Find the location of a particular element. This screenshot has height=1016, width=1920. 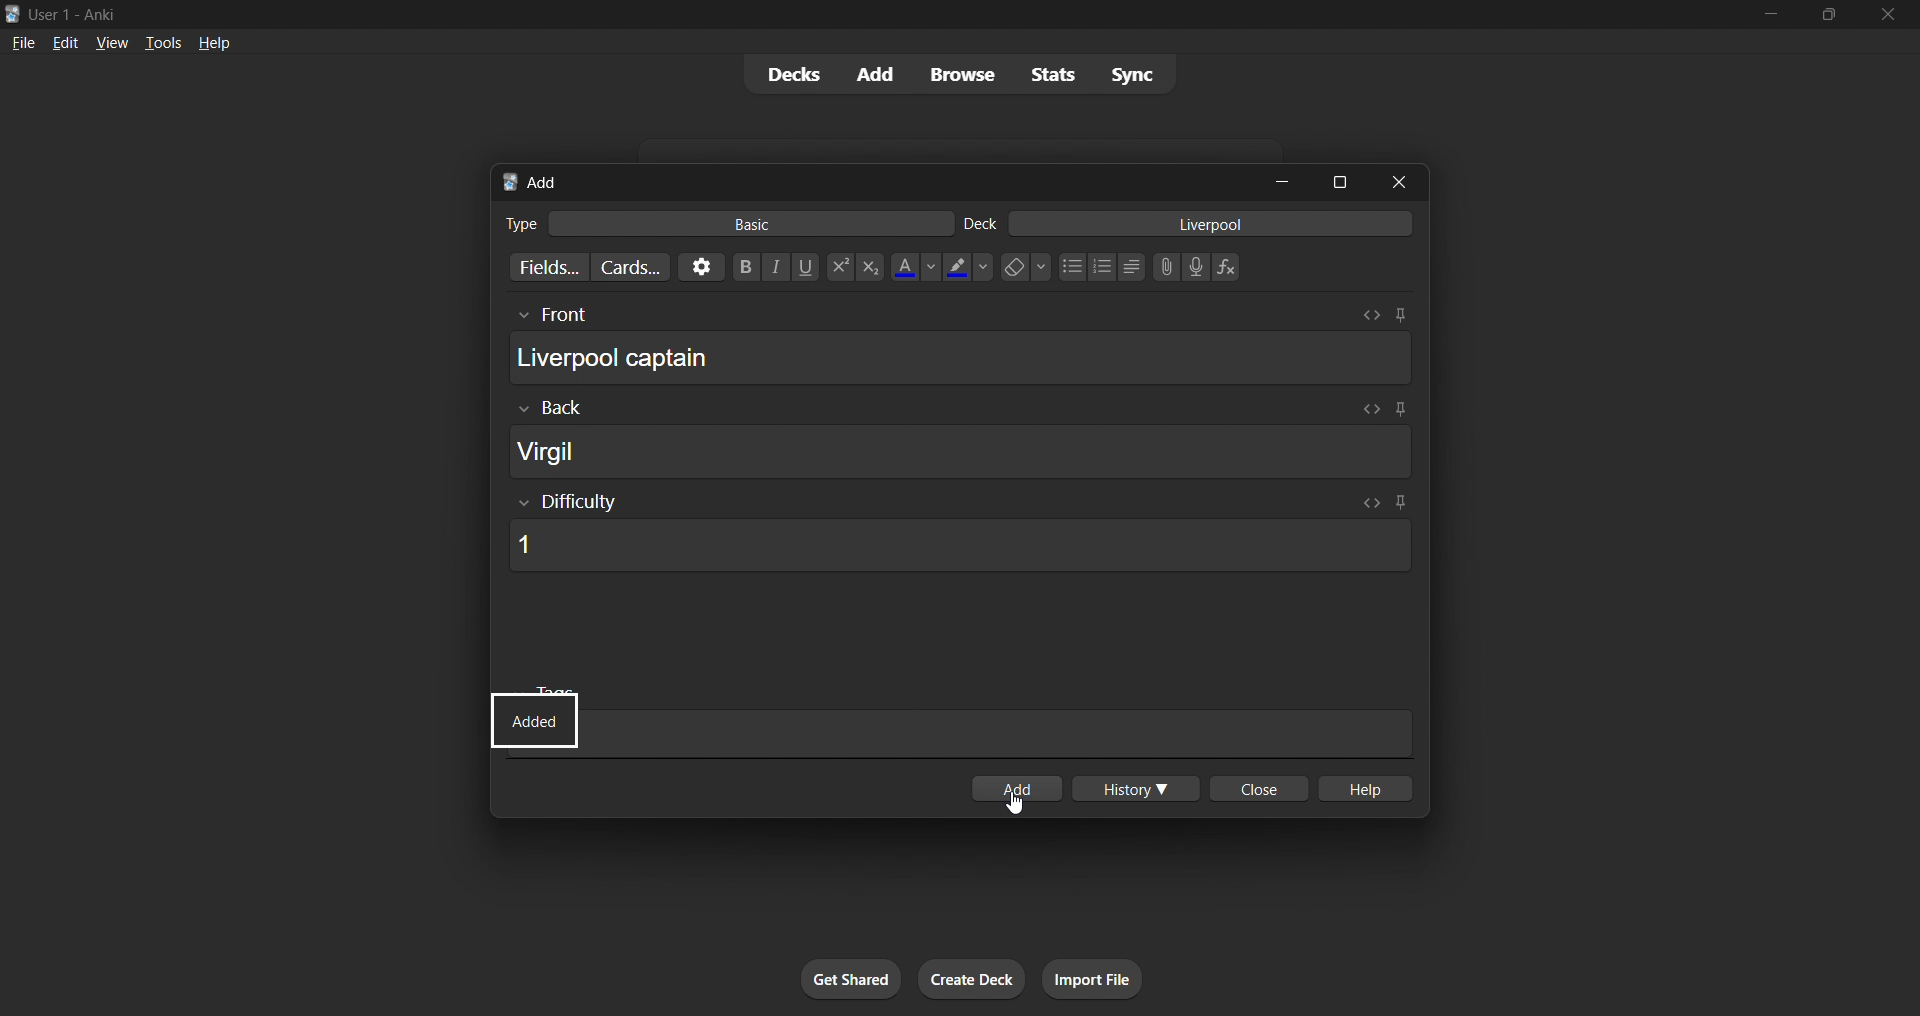

decks is located at coordinates (791, 75).